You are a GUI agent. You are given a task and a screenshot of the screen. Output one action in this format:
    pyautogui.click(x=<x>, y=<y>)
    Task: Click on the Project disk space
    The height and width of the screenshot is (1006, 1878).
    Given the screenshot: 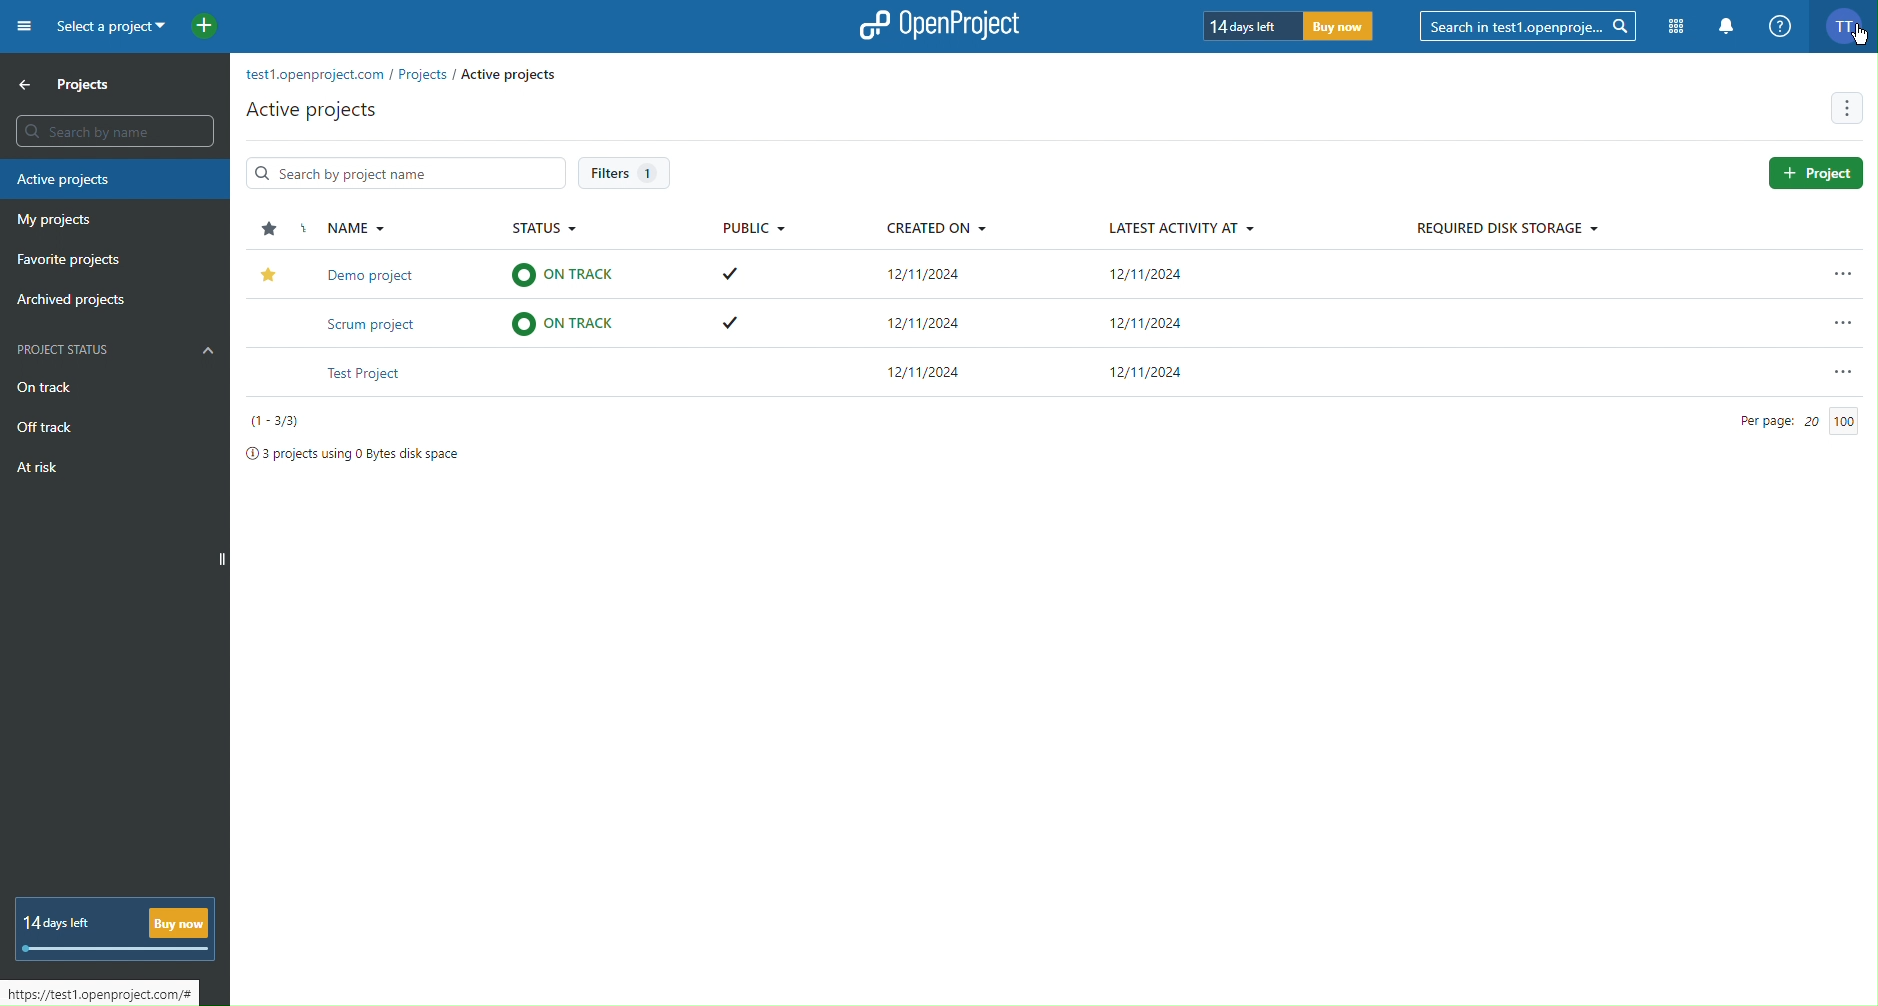 What is the action you would take?
    pyautogui.click(x=353, y=453)
    